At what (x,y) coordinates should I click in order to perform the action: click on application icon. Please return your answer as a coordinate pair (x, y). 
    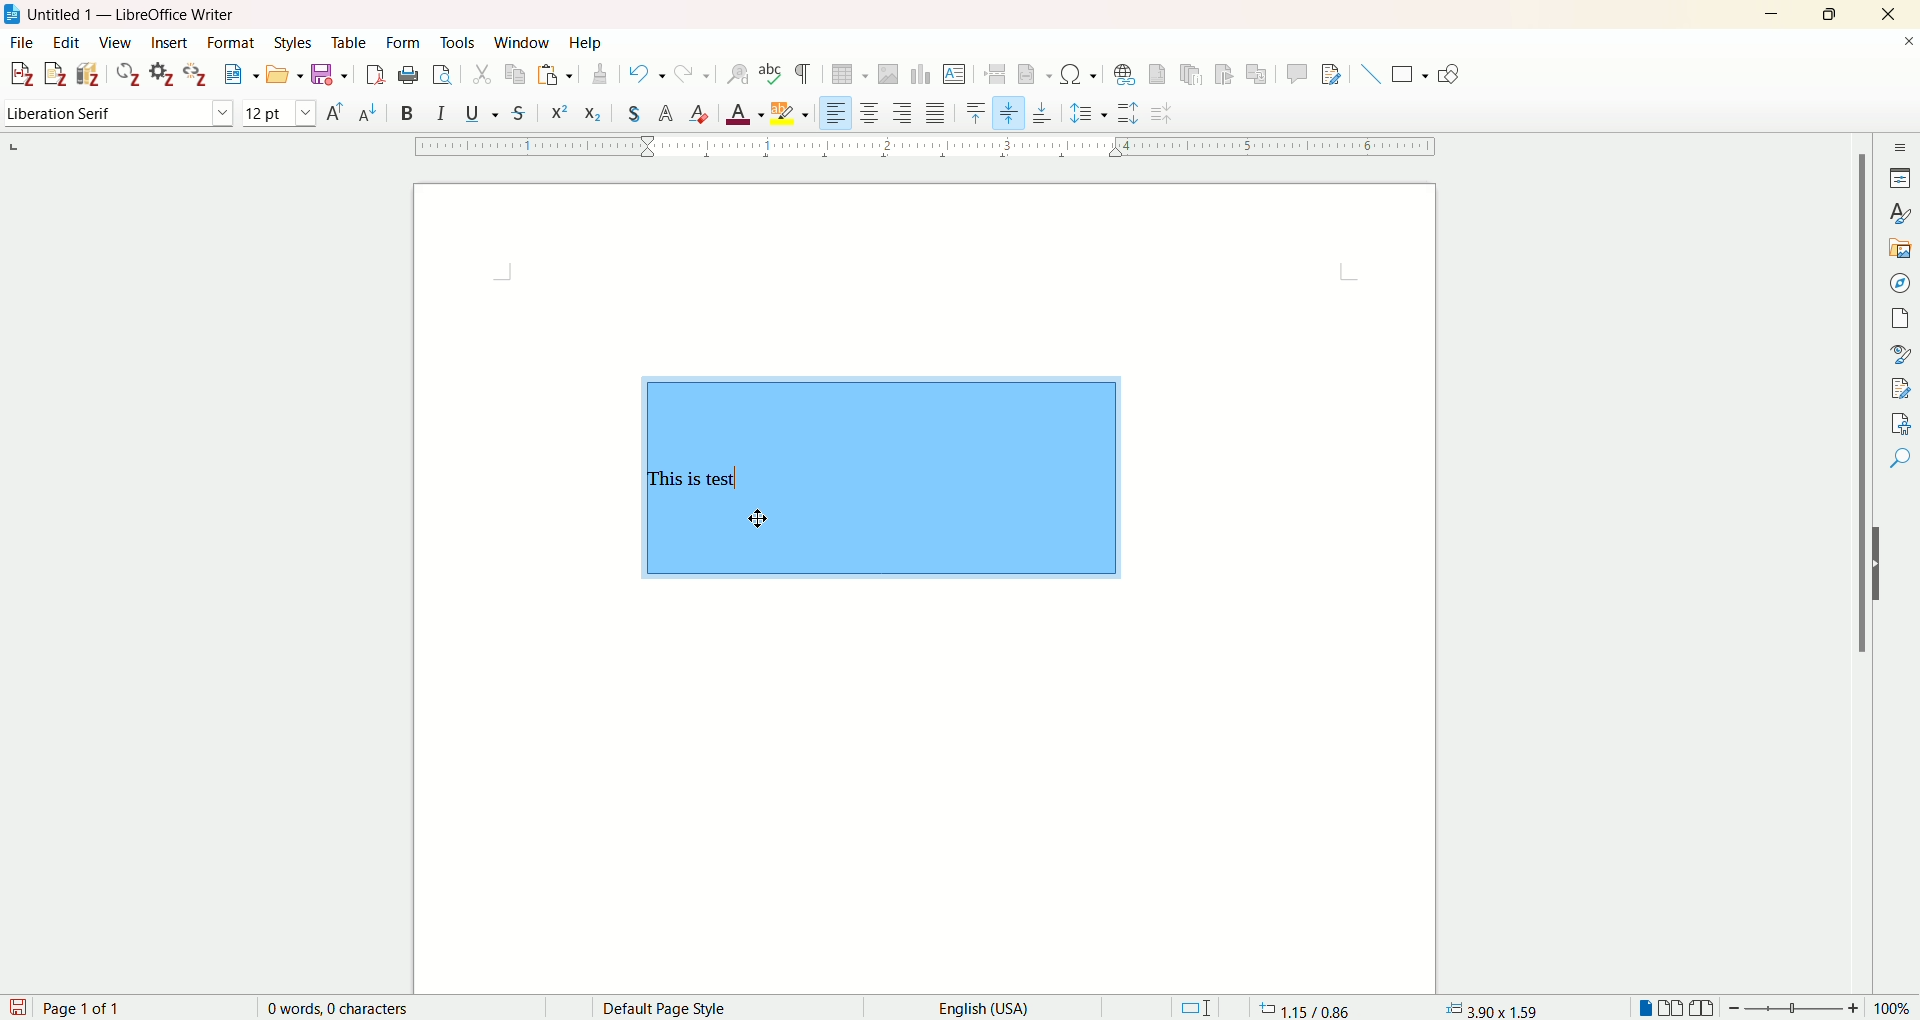
    Looking at the image, I should click on (12, 12).